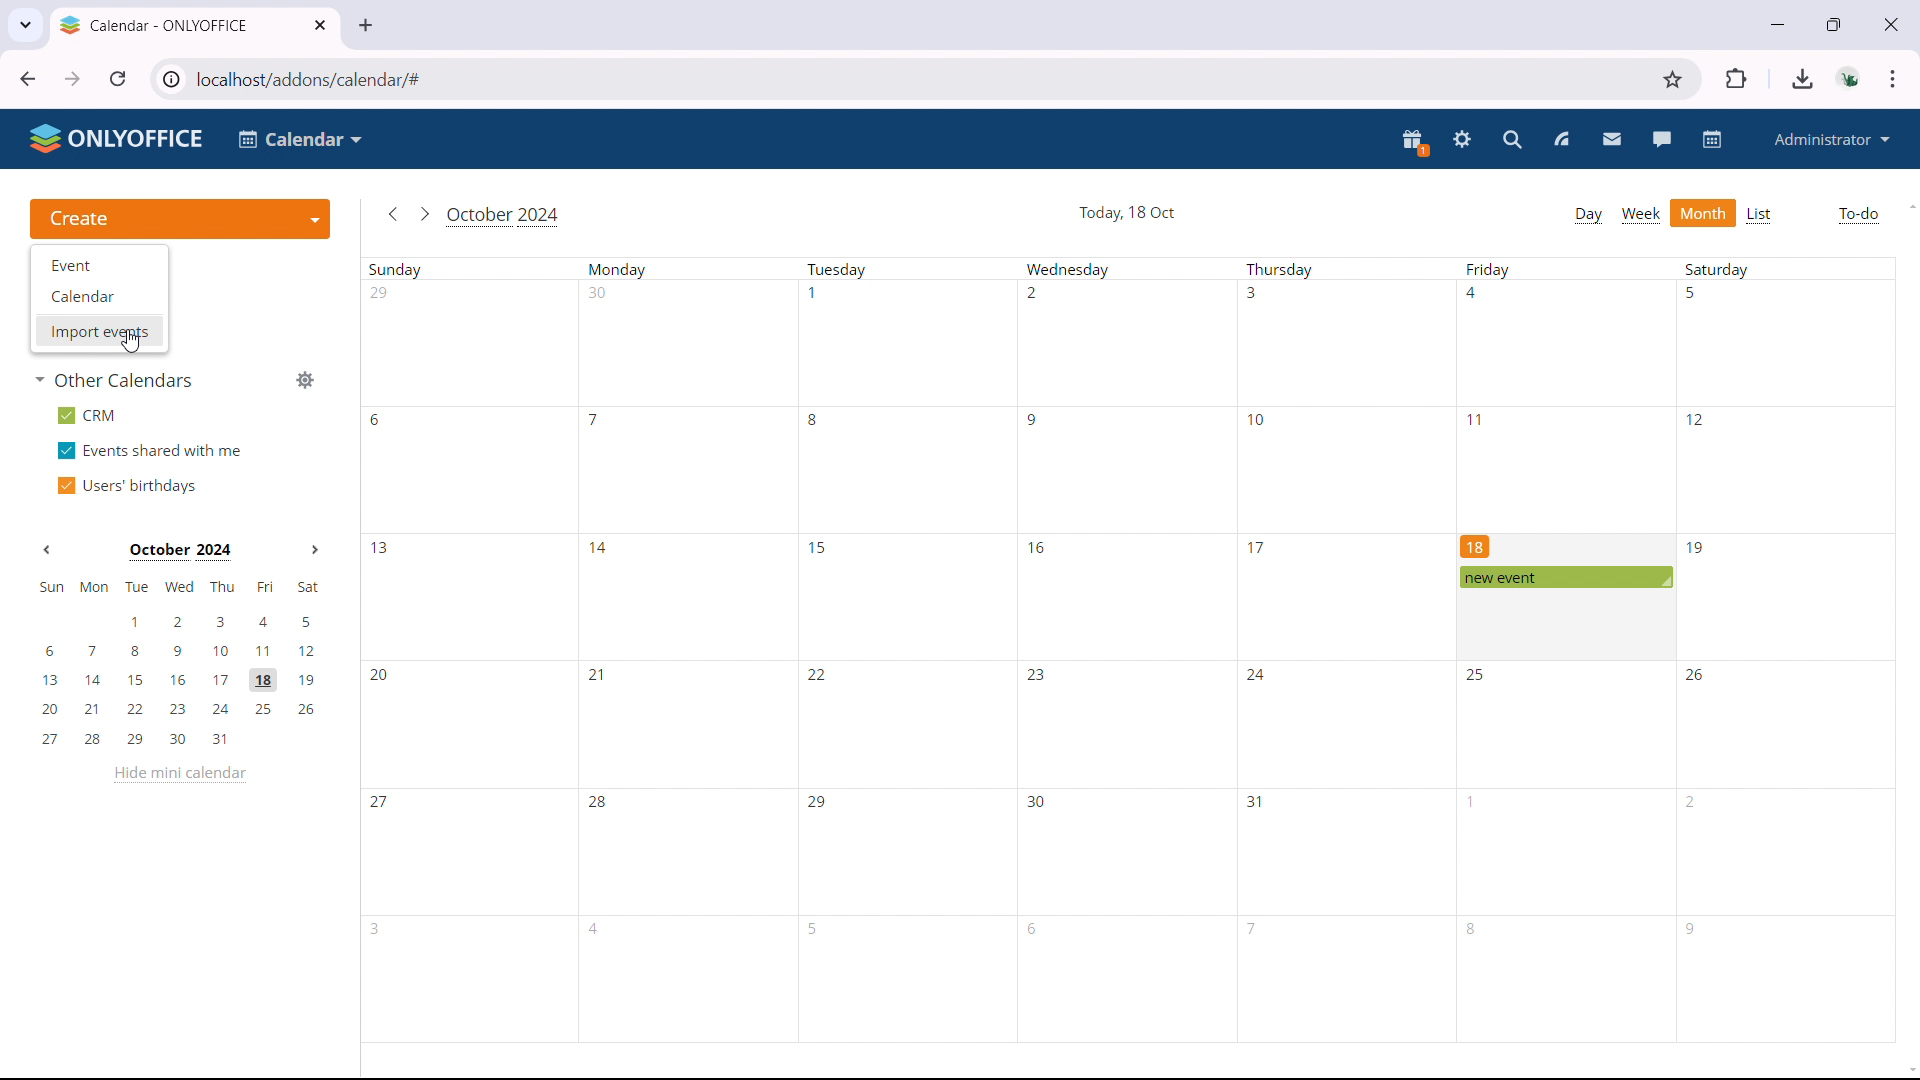  I want to click on 6, so click(377, 420).